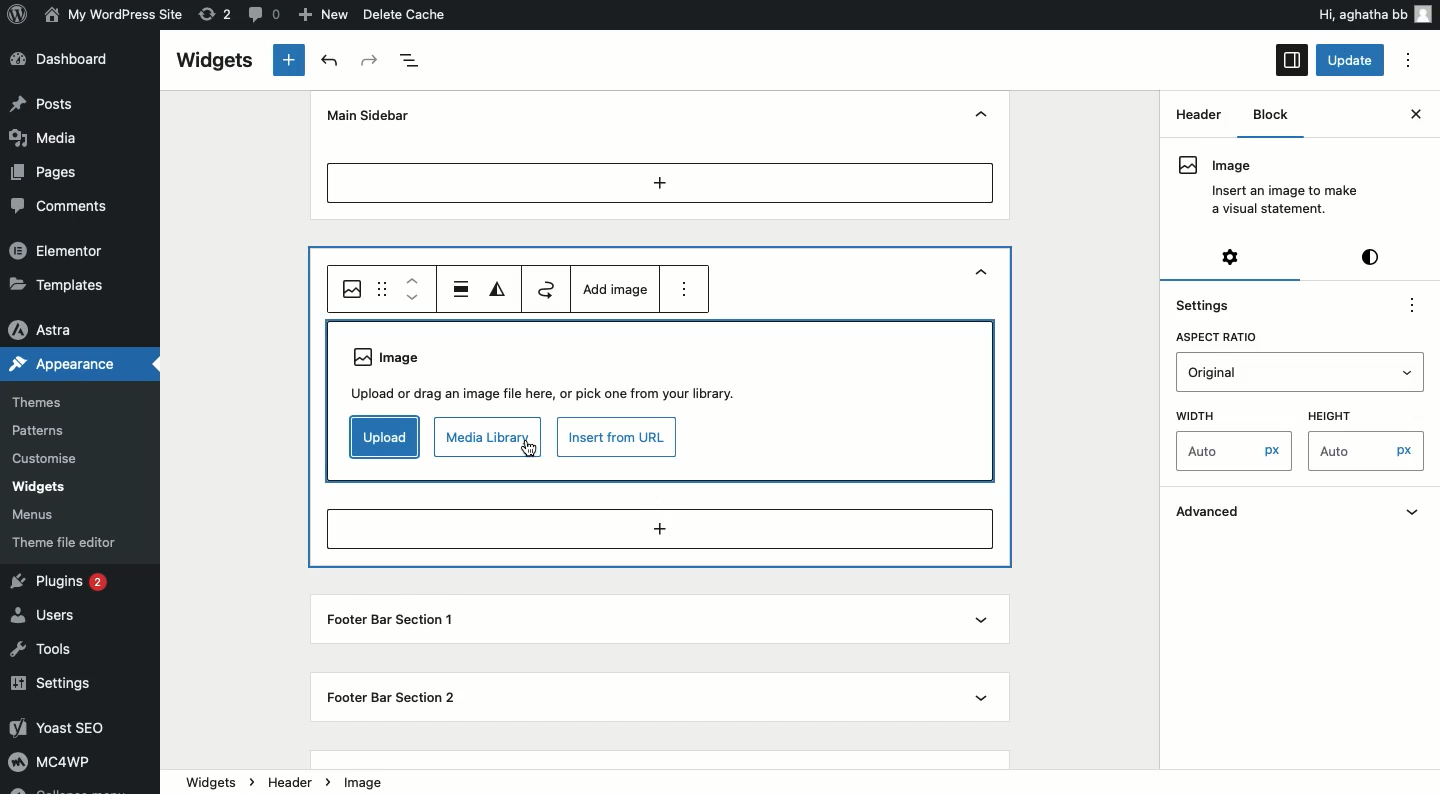  What do you see at coordinates (1352, 60) in the screenshot?
I see `Update` at bounding box center [1352, 60].